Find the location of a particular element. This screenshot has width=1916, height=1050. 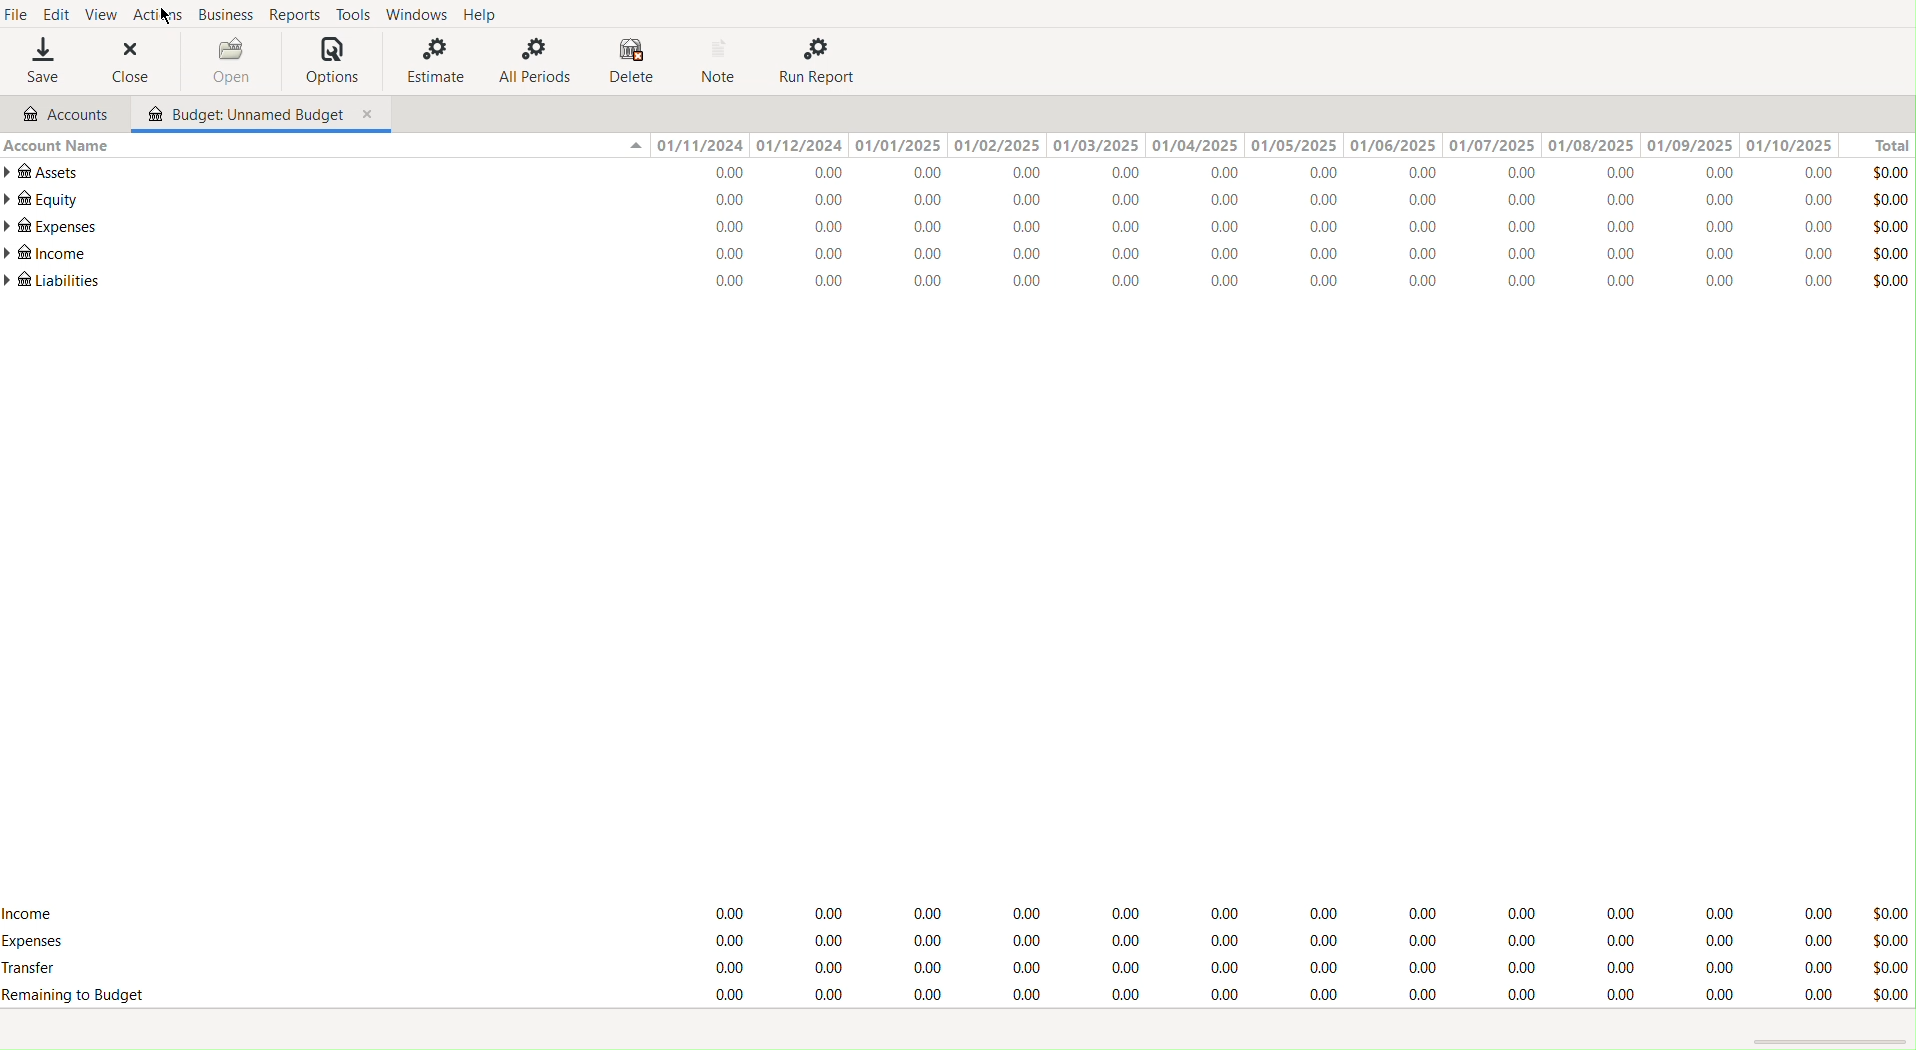

Save is located at coordinates (41, 64).